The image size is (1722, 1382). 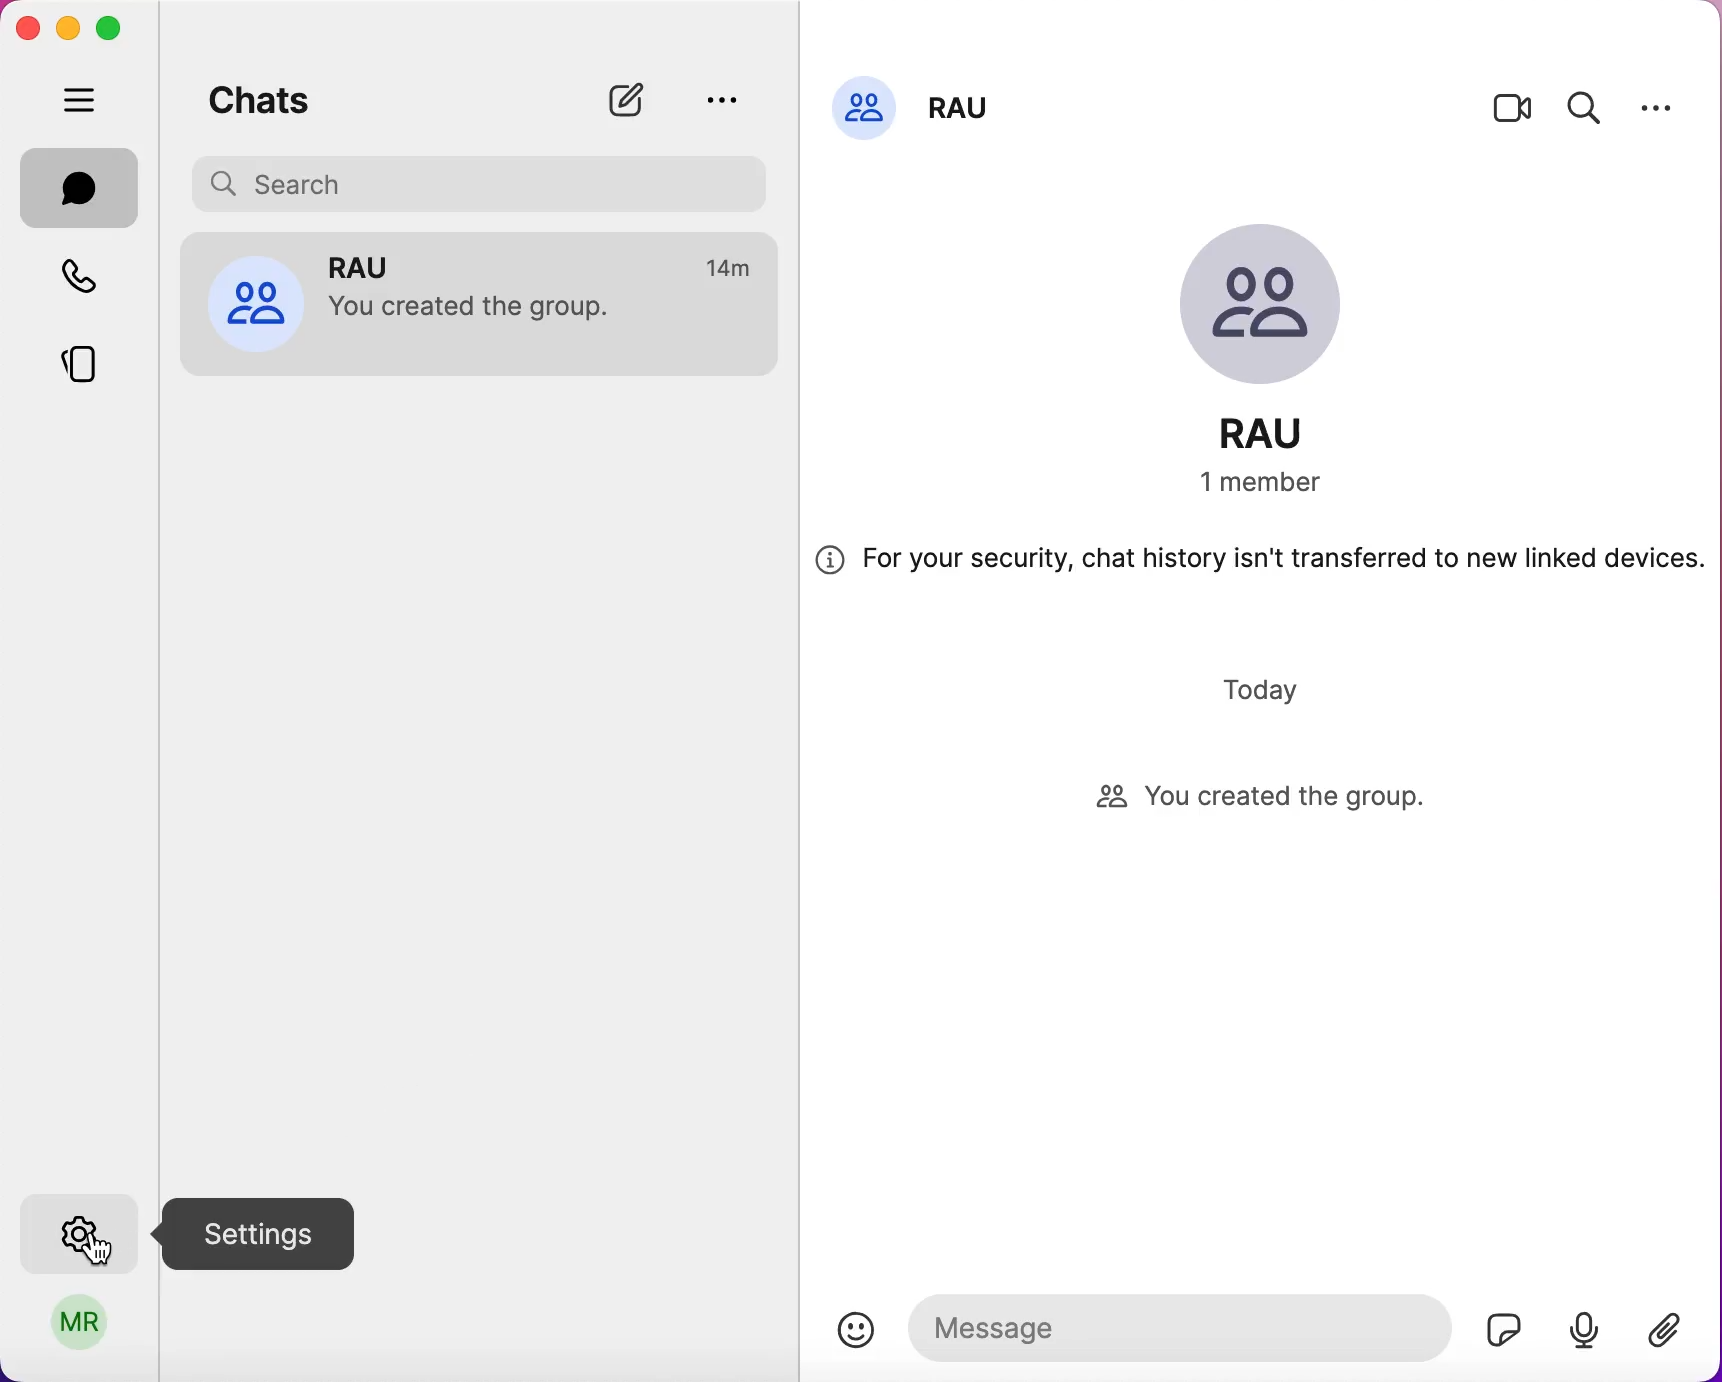 What do you see at coordinates (258, 304) in the screenshot?
I see `profile picture` at bounding box center [258, 304].